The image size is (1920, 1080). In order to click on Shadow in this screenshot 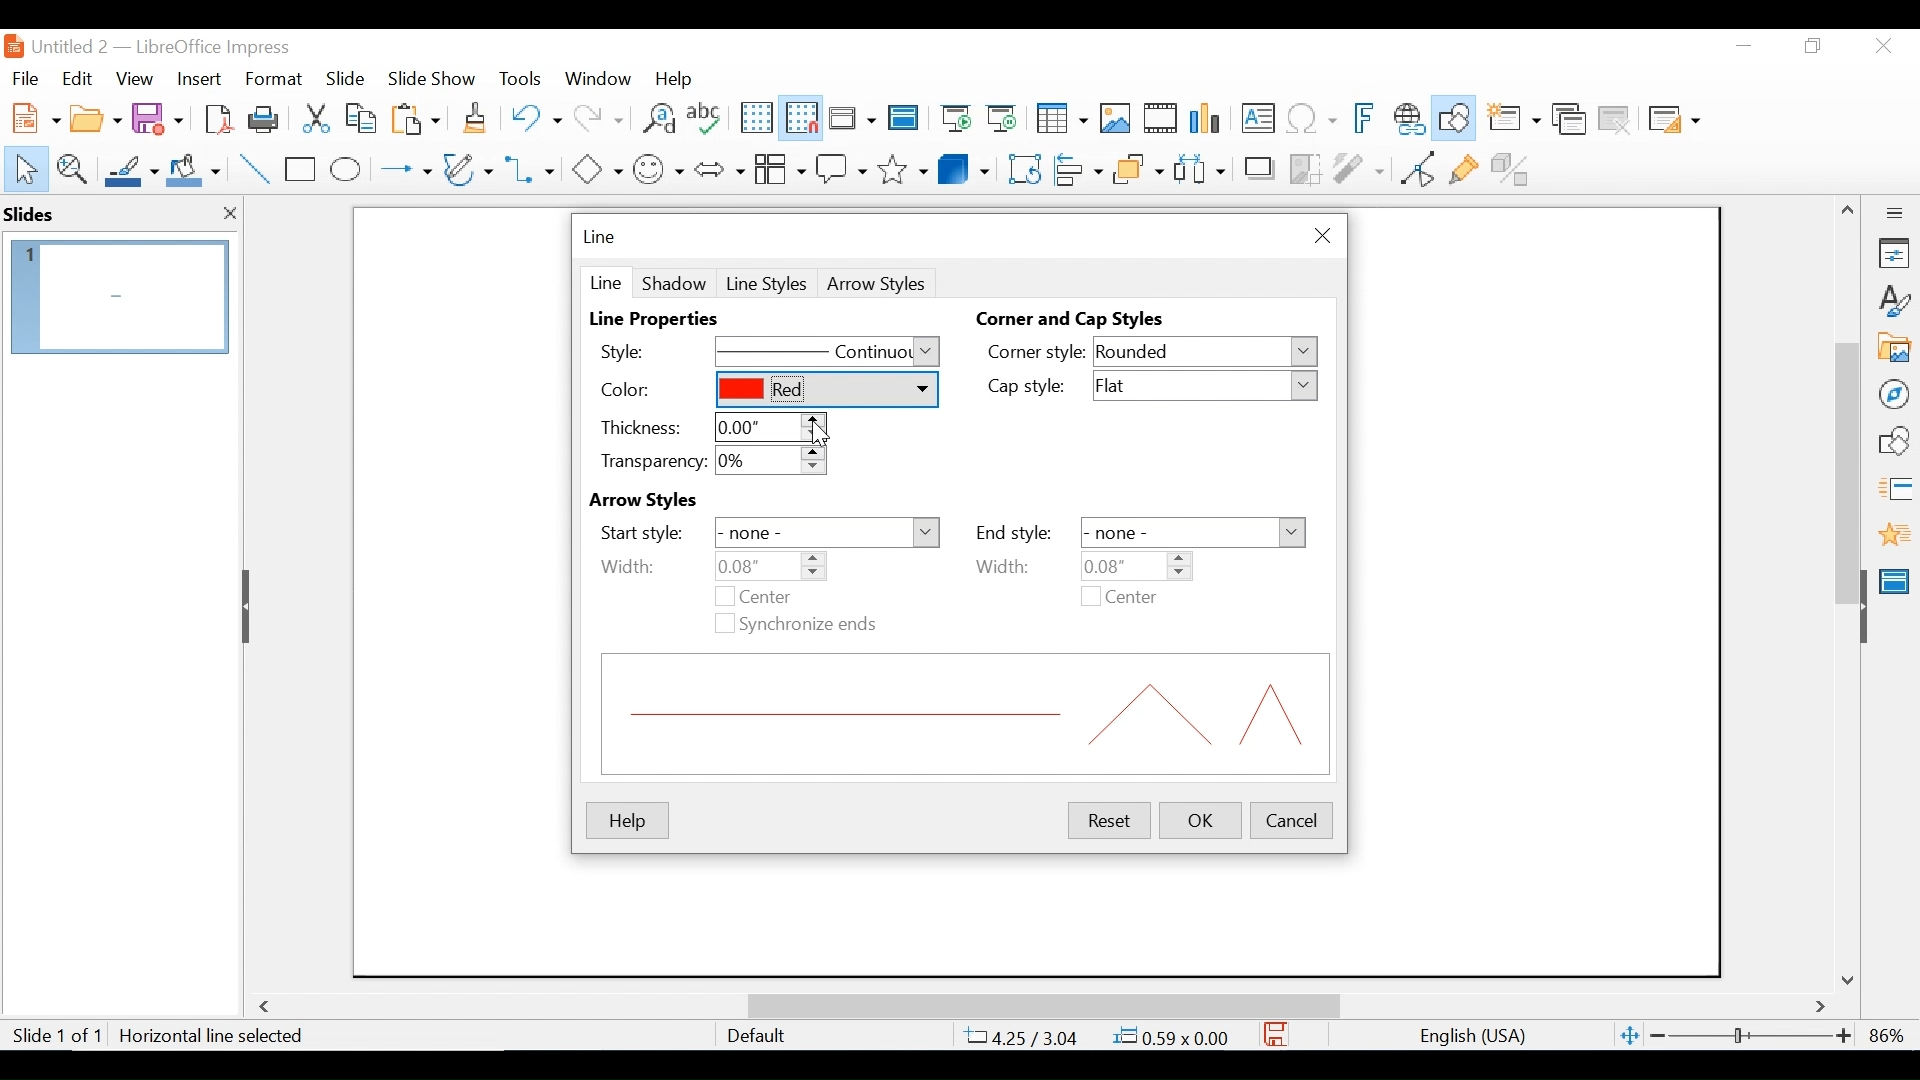, I will do `click(674, 282)`.